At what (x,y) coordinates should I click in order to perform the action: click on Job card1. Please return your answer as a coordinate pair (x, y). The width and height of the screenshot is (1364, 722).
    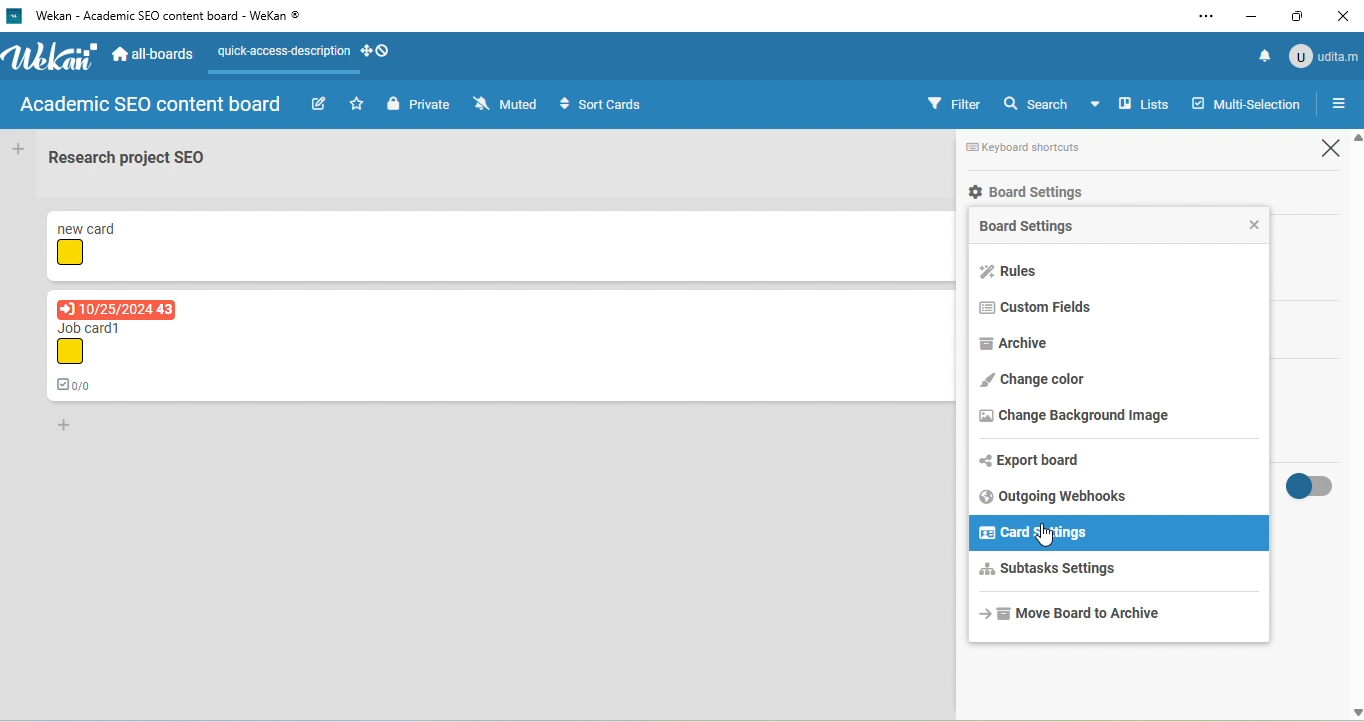
    Looking at the image, I should click on (97, 327).